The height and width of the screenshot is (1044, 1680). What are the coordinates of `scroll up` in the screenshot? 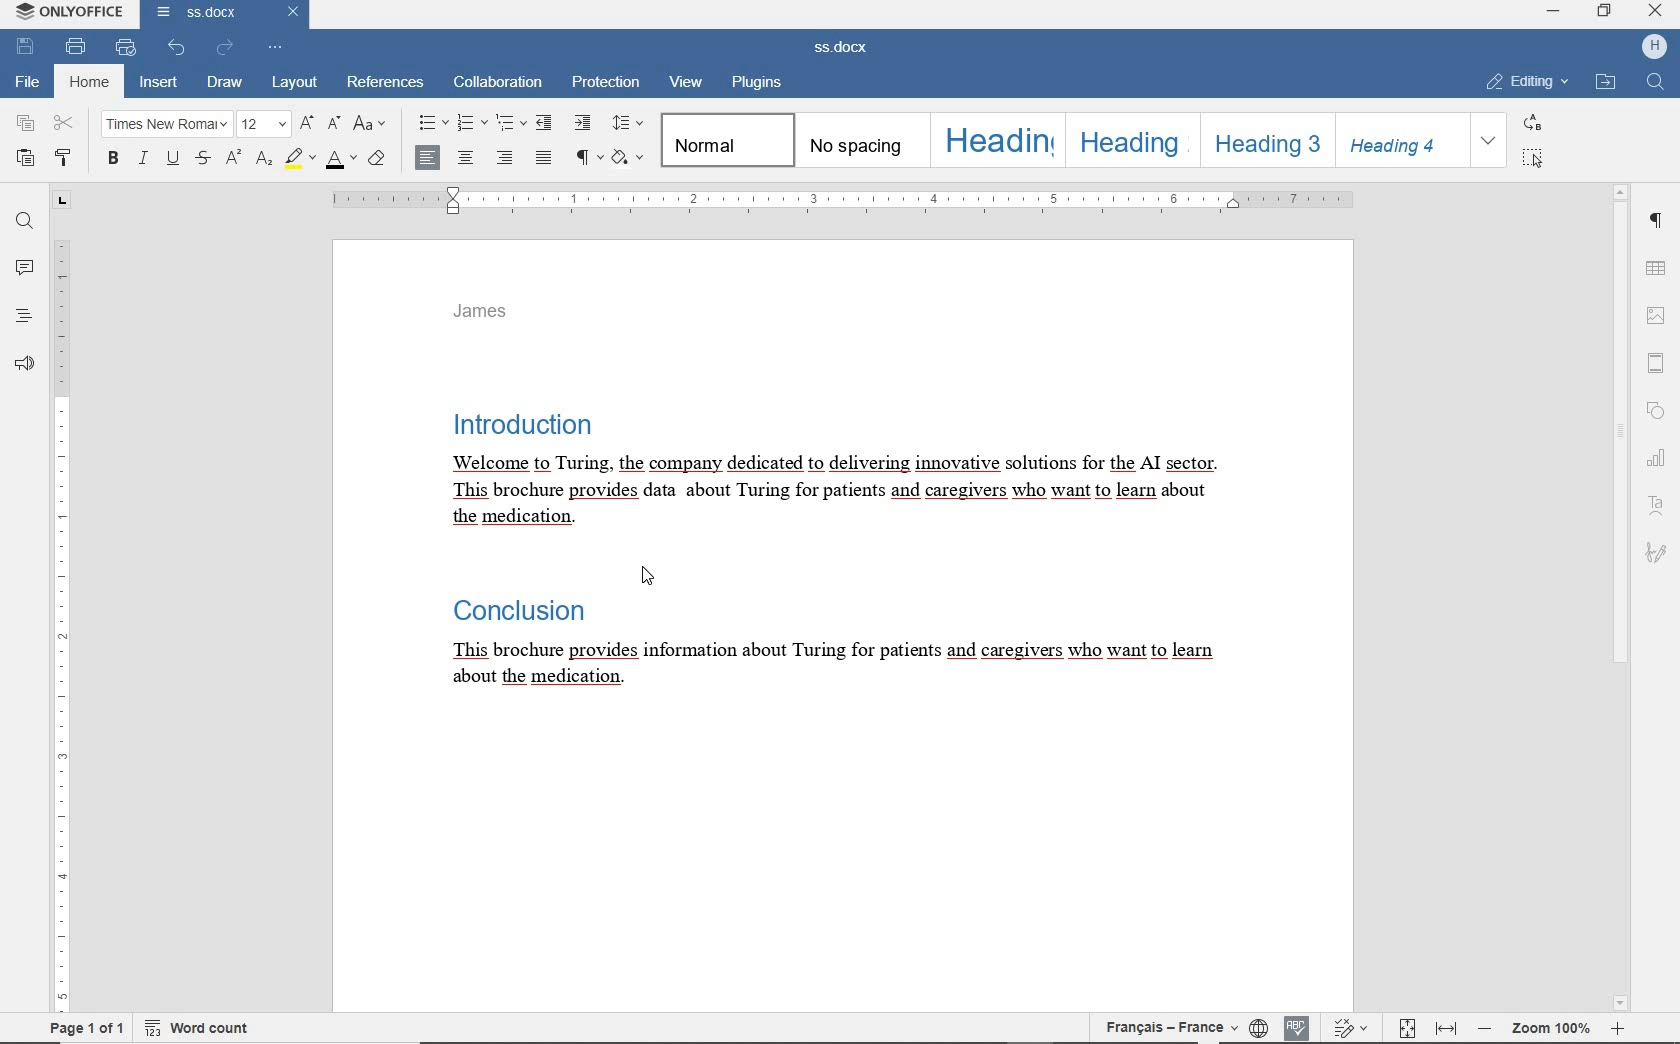 It's located at (1620, 191).